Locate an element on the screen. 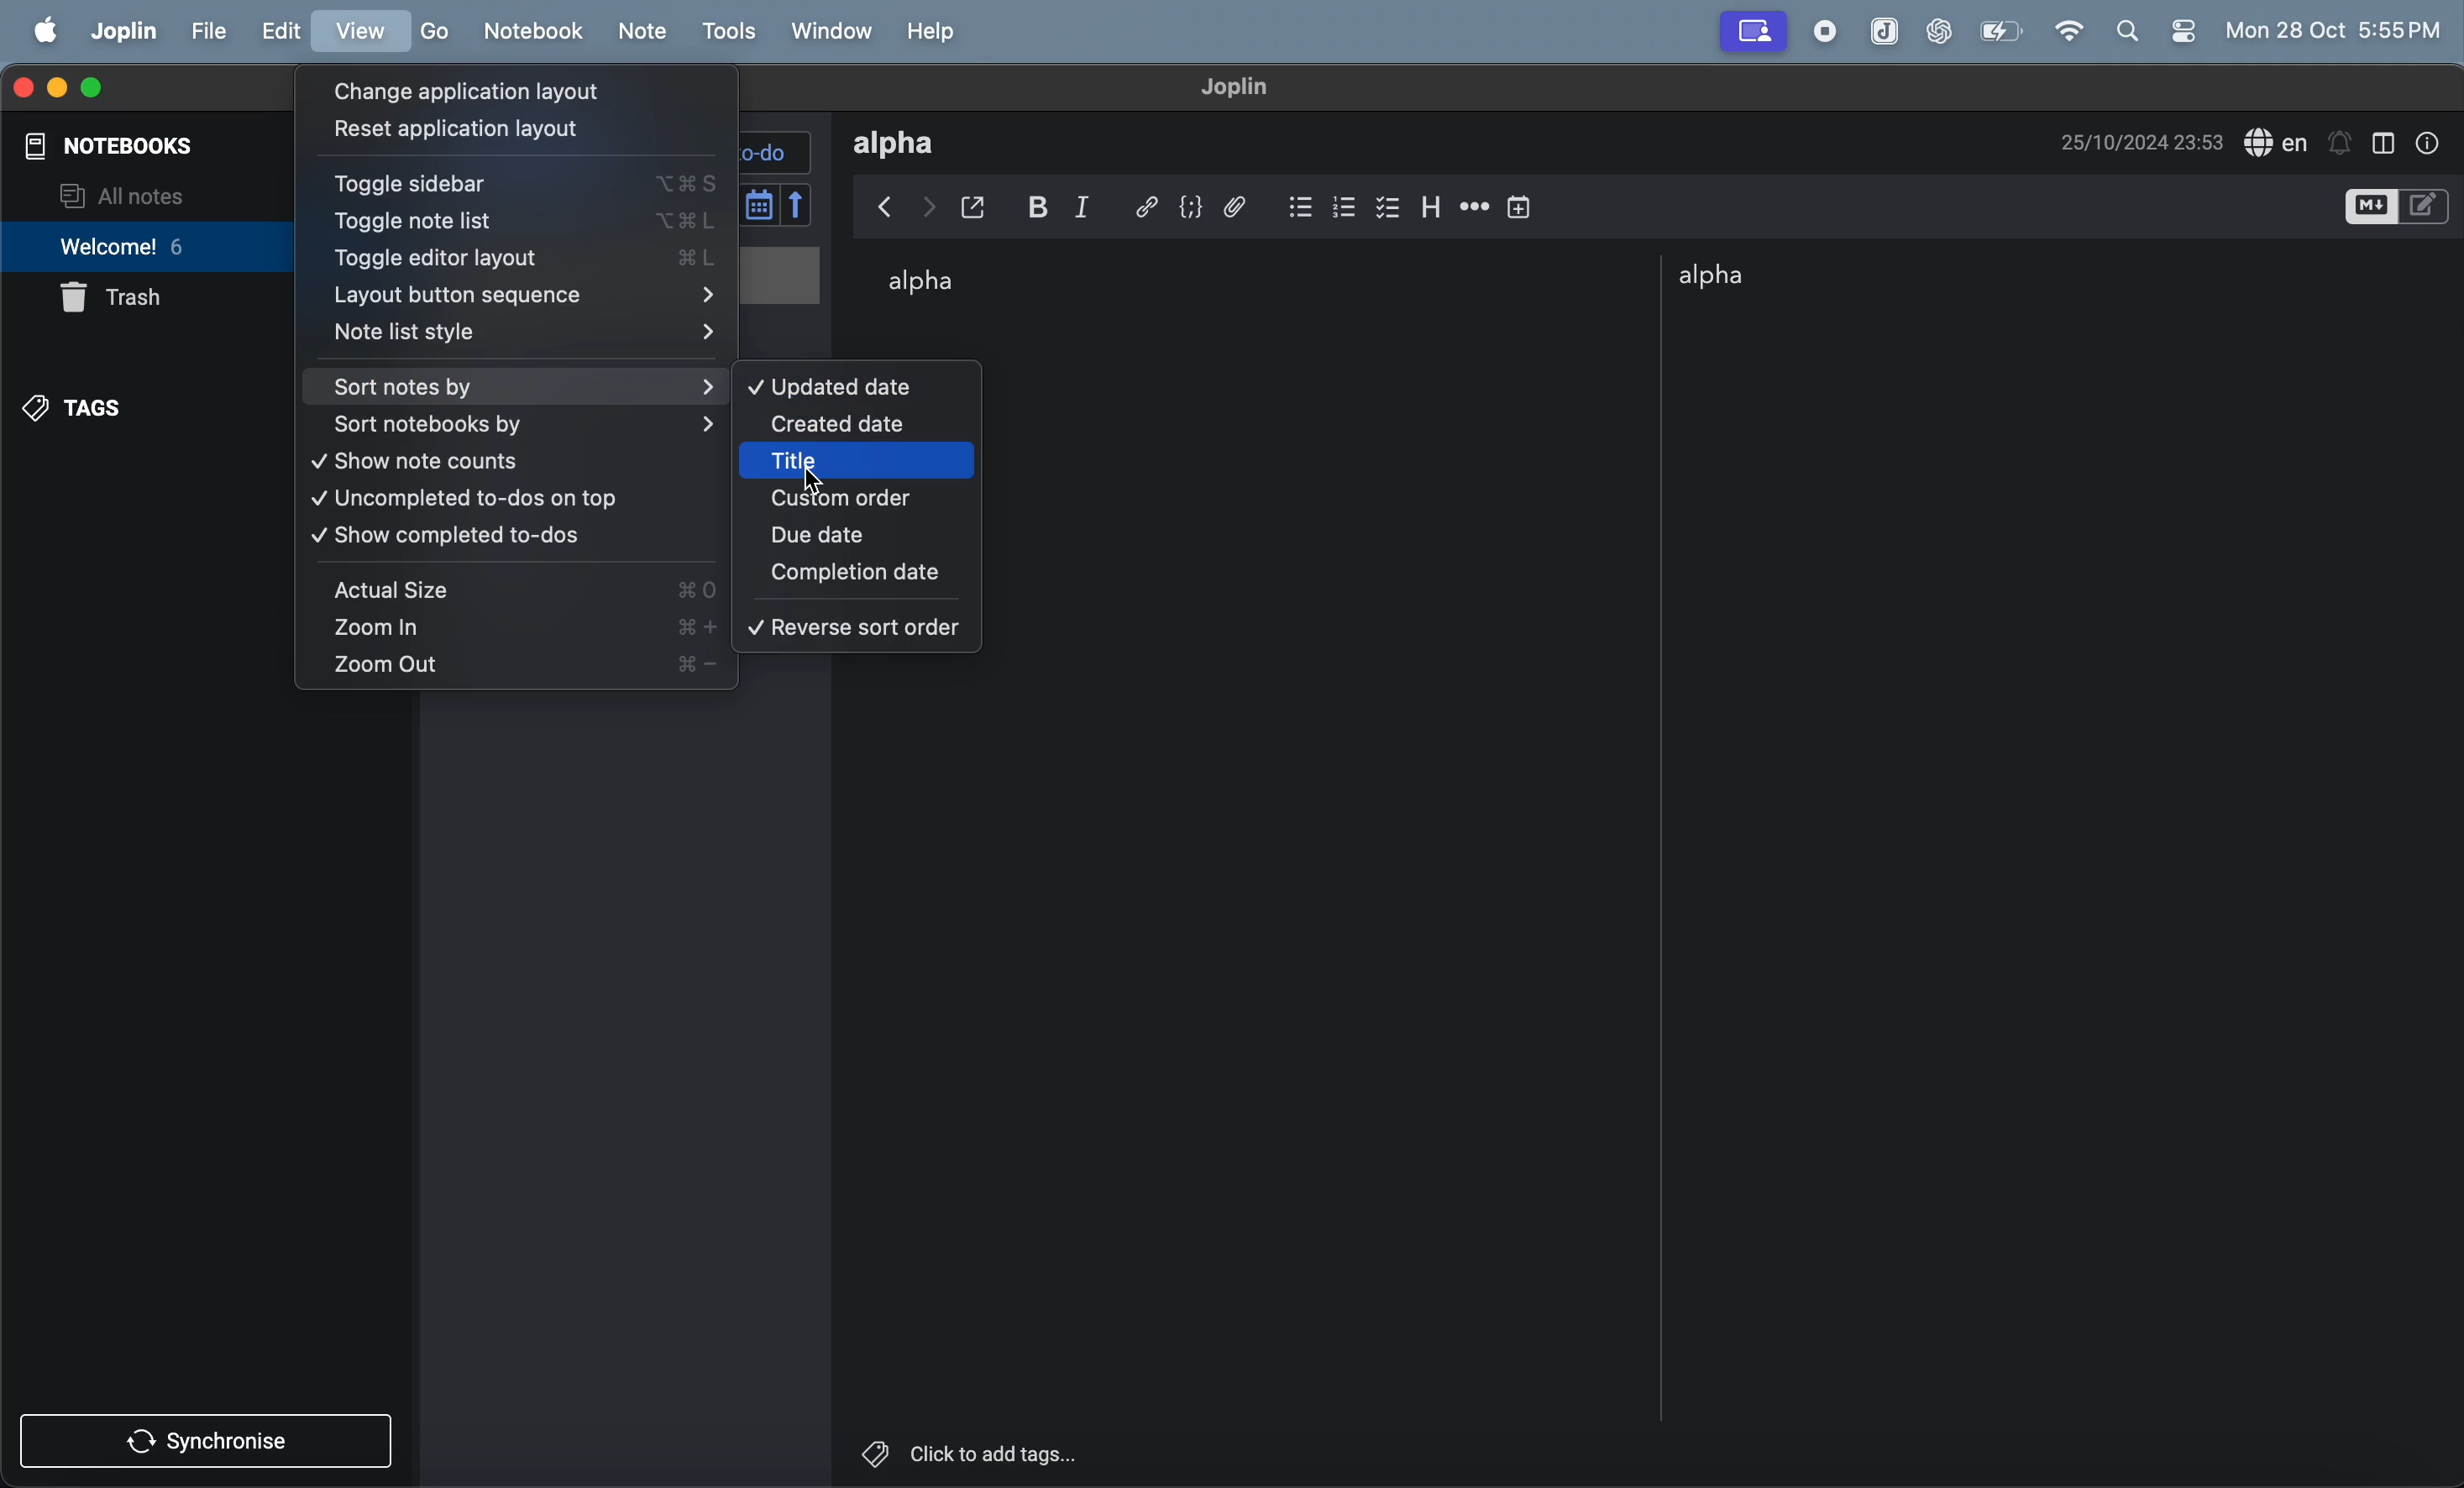 This screenshot has width=2464, height=1488. toggle side bar is located at coordinates (524, 186).